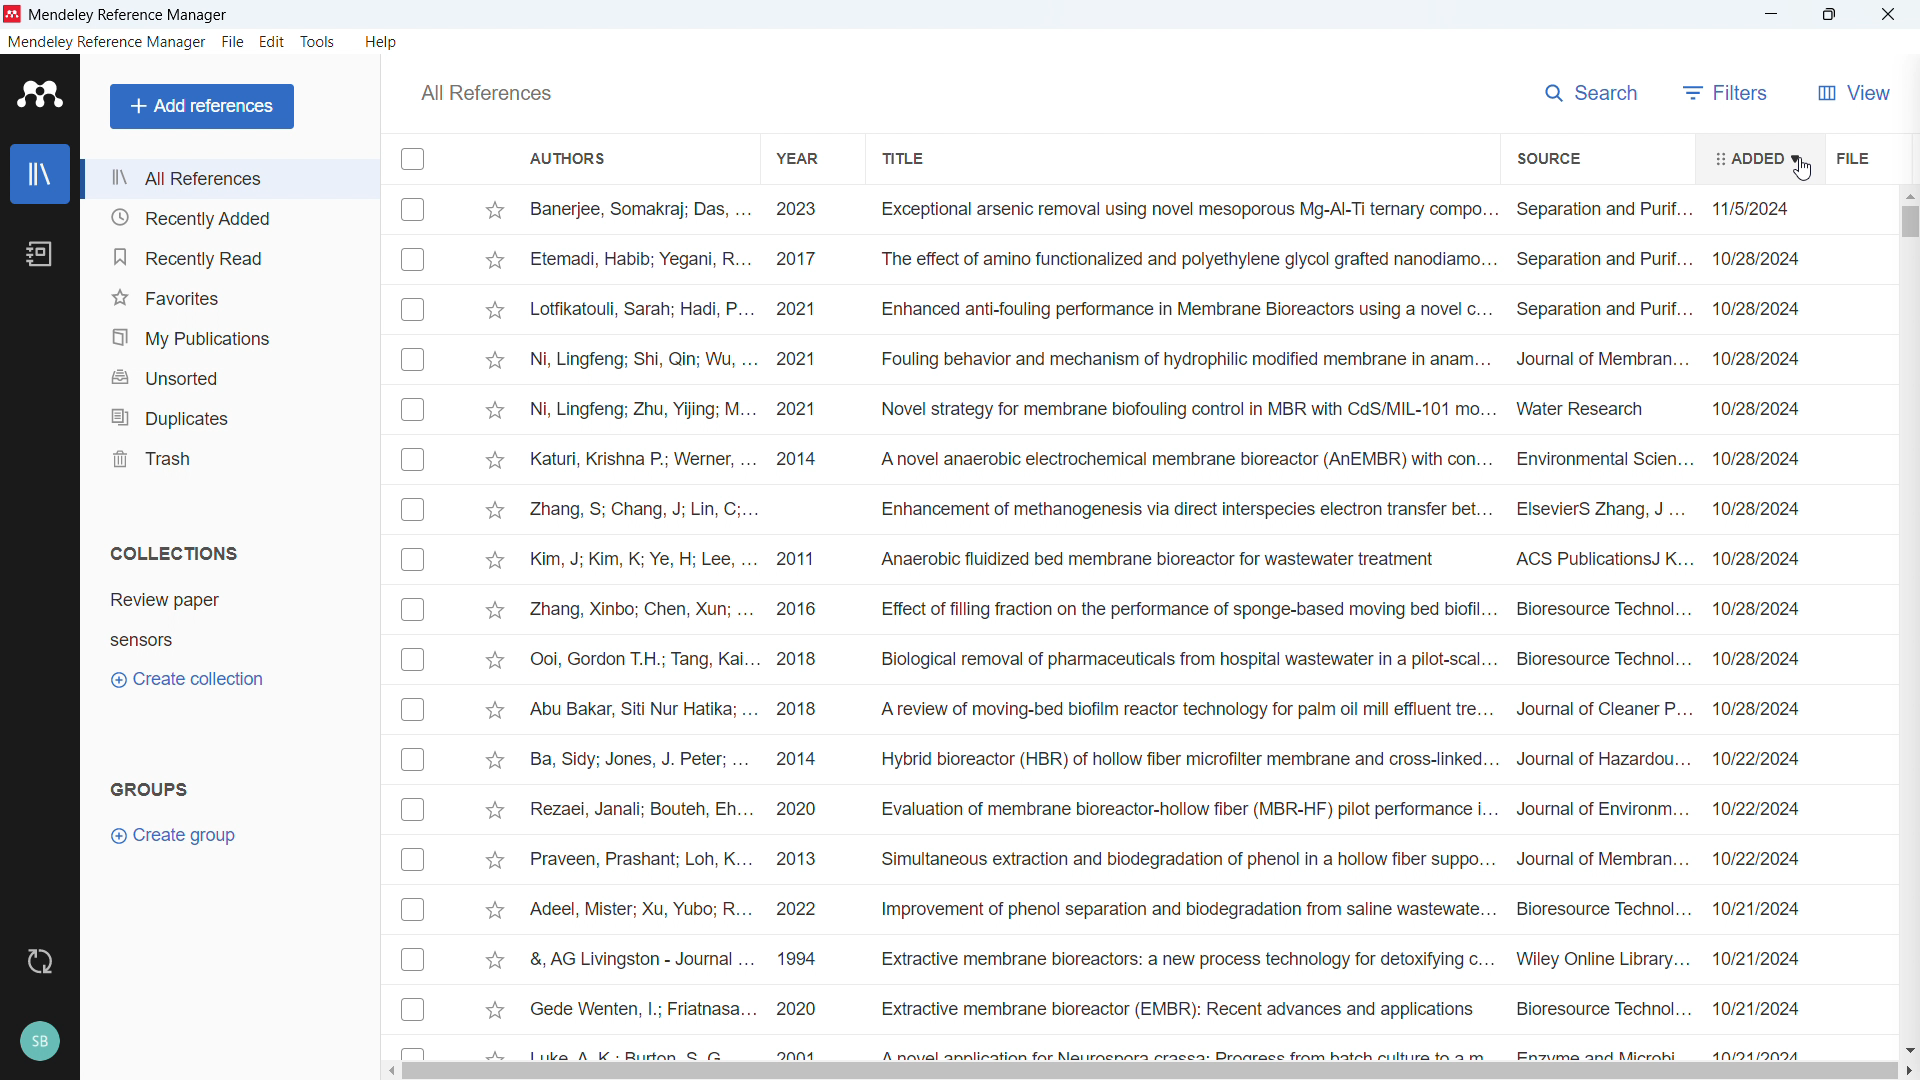 This screenshot has height=1080, width=1920. I want to click on Title of individual entries , so click(1184, 627).